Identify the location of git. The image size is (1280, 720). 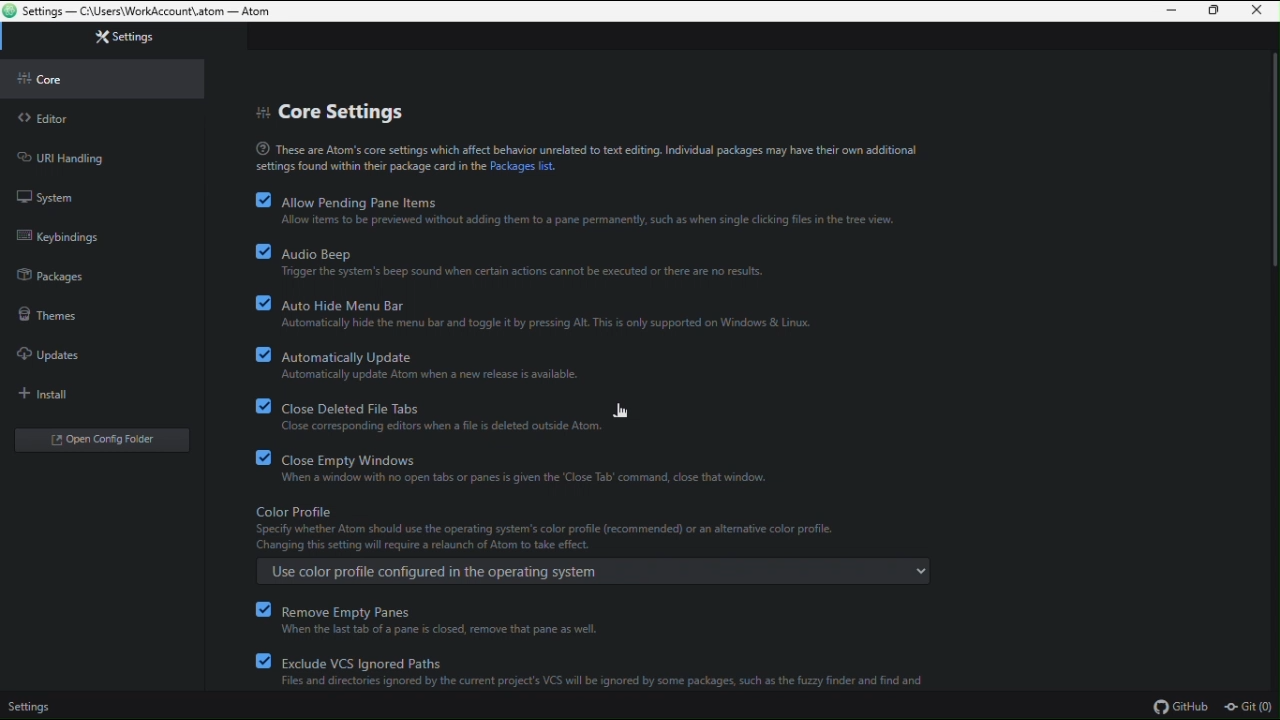
(1251, 707).